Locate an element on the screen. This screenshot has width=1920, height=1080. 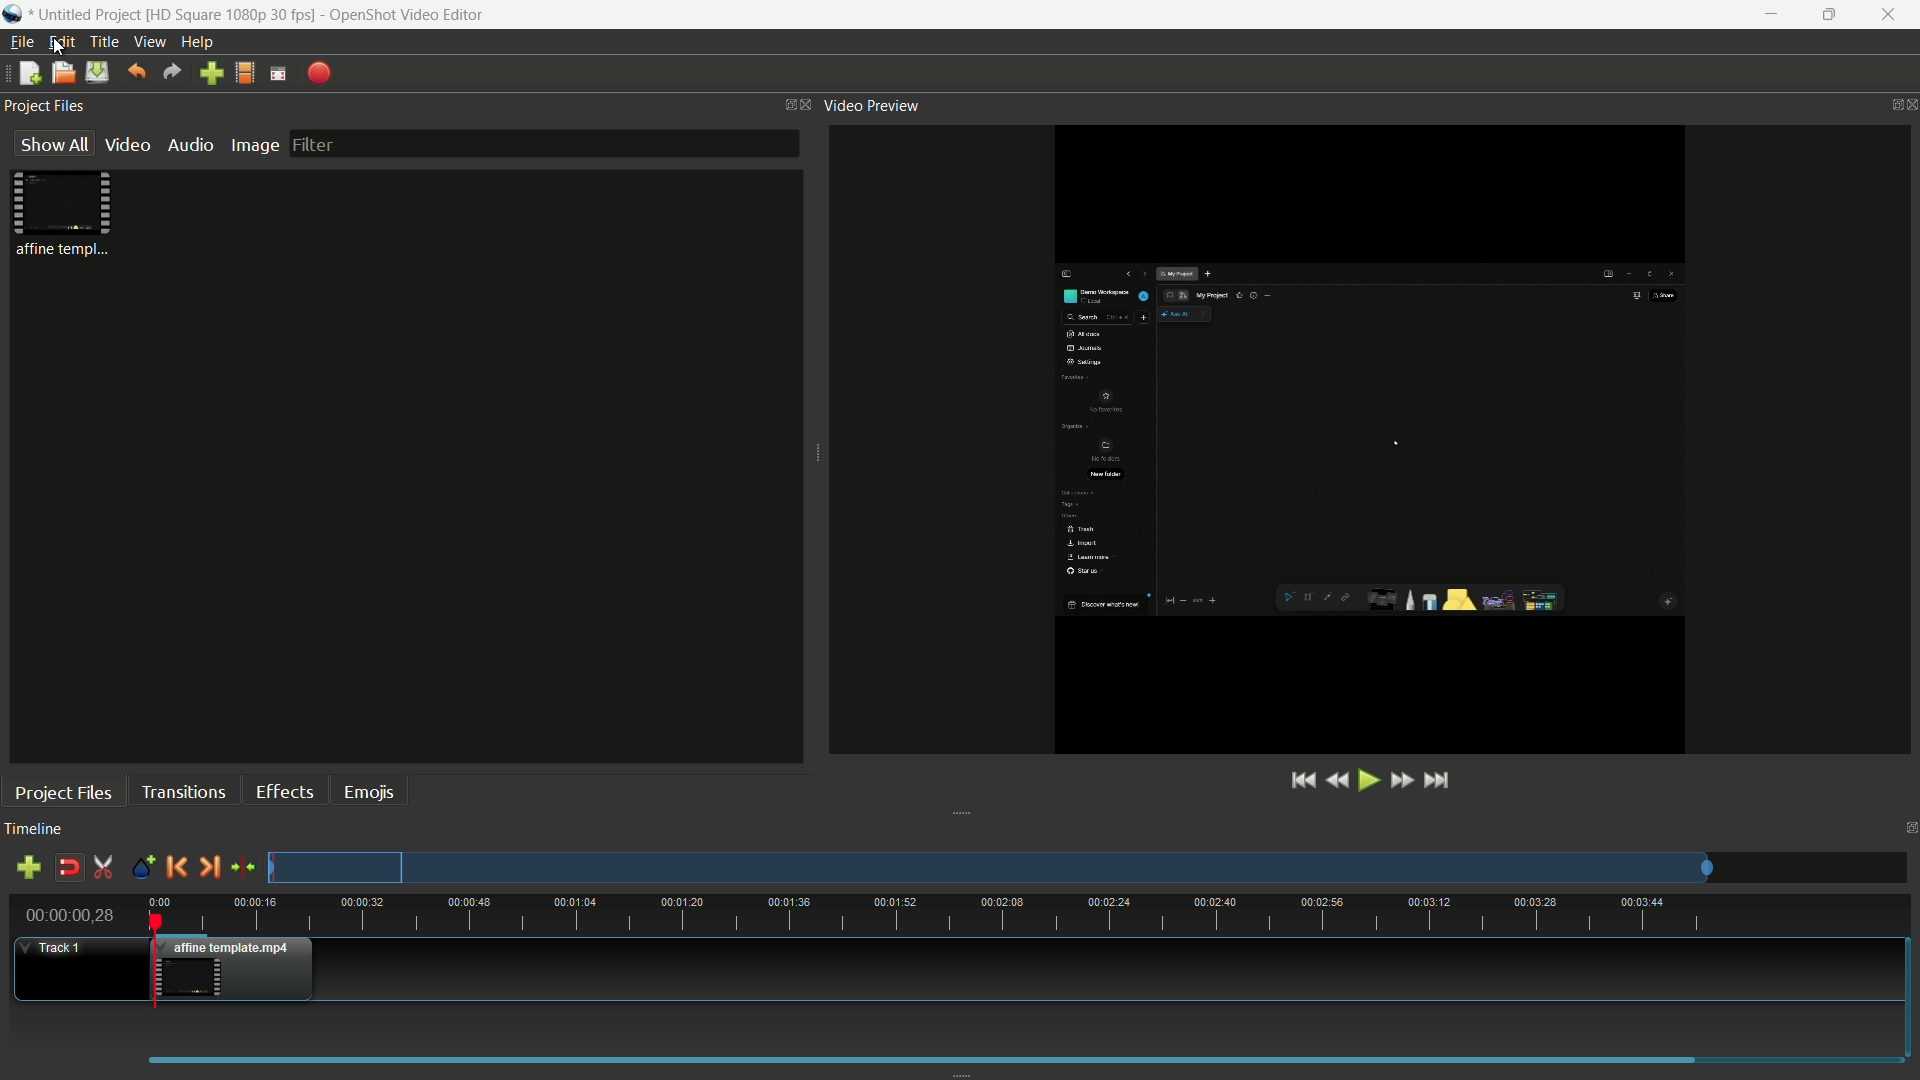
show all is located at coordinates (50, 145).